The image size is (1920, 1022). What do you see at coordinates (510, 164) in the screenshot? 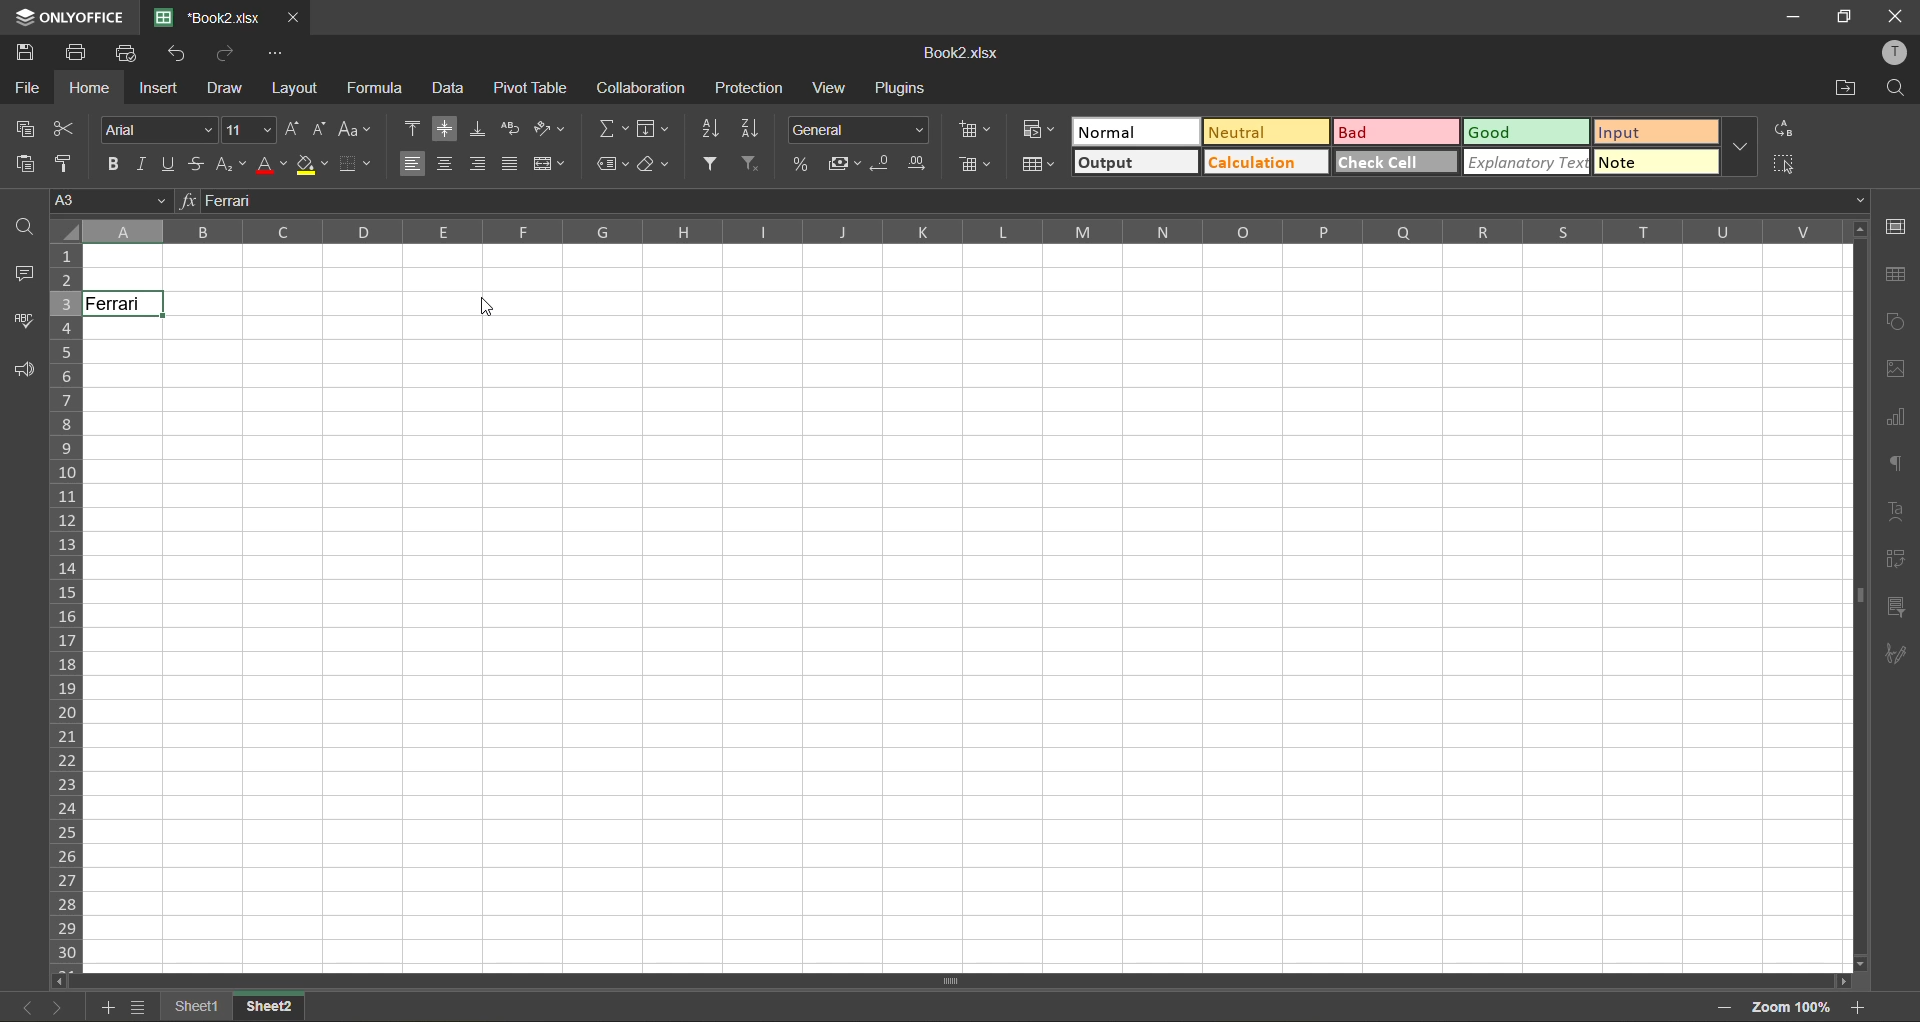
I see `justified` at bounding box center [510, 164].